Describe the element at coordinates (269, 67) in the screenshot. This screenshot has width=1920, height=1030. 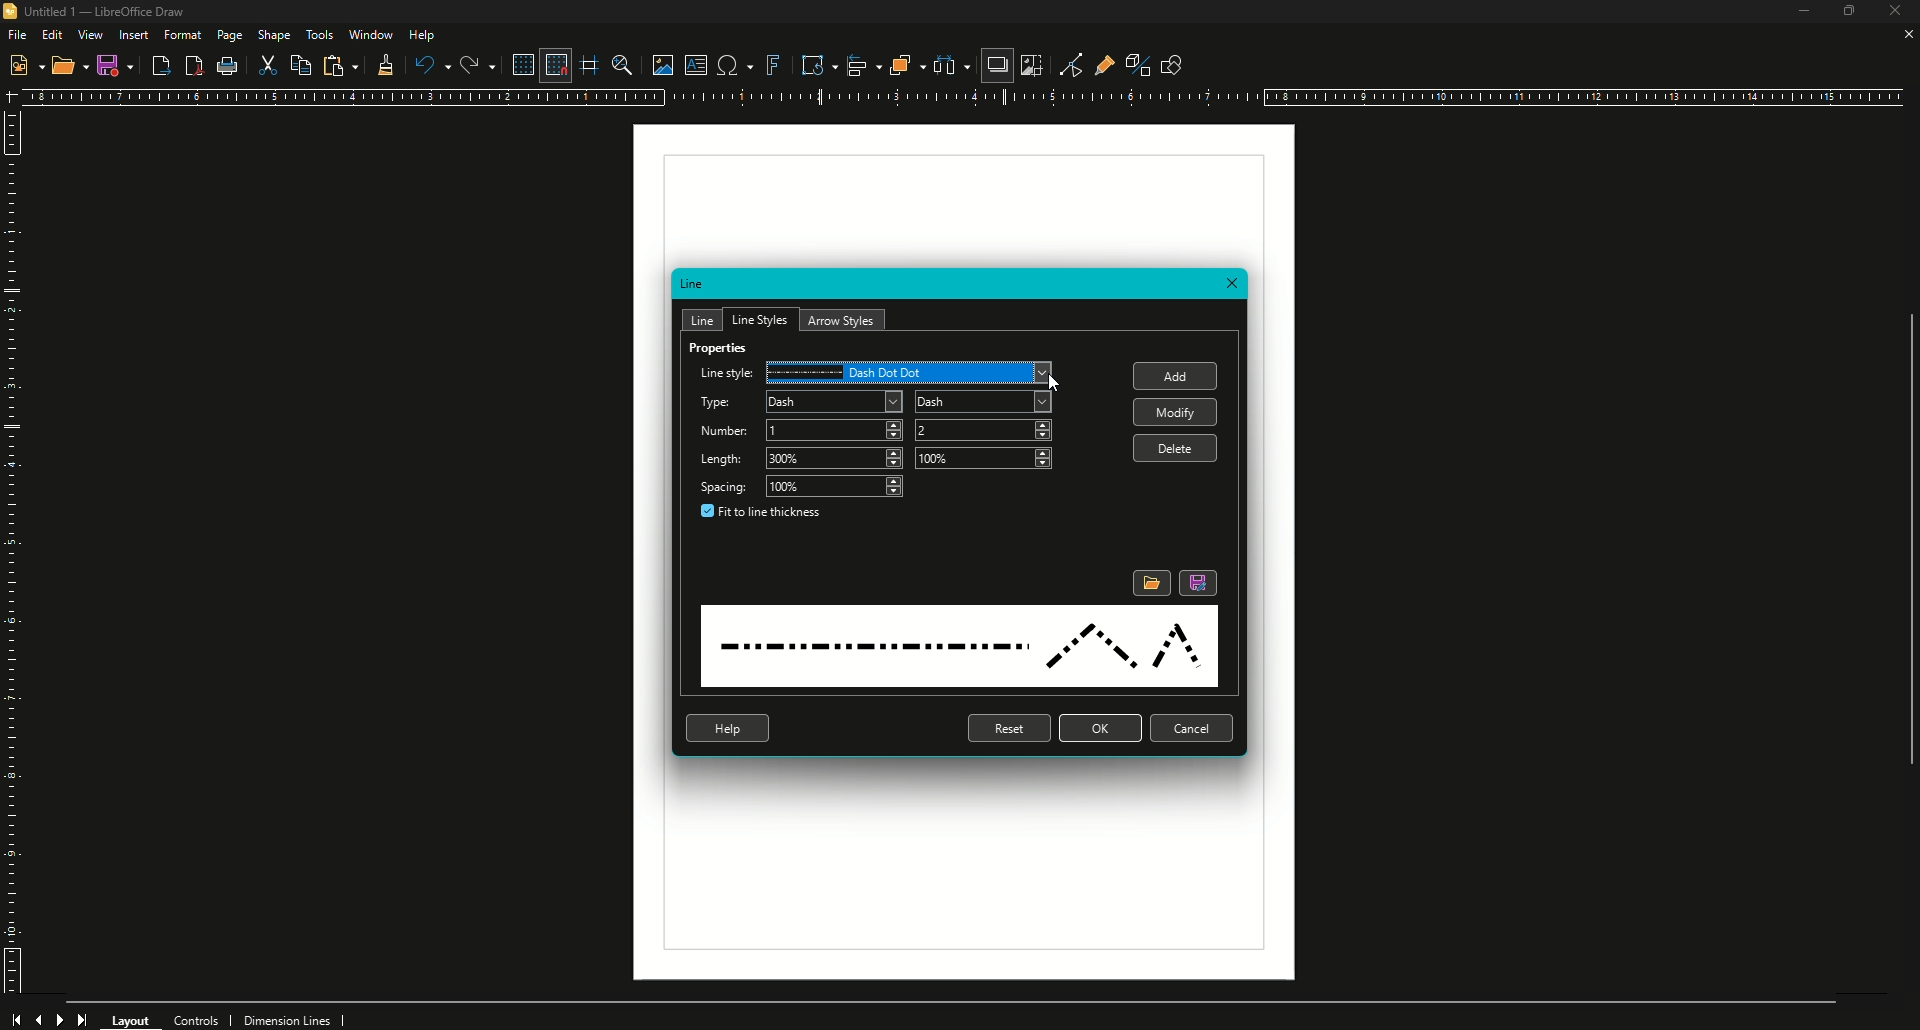
I see `Cut` at that location.